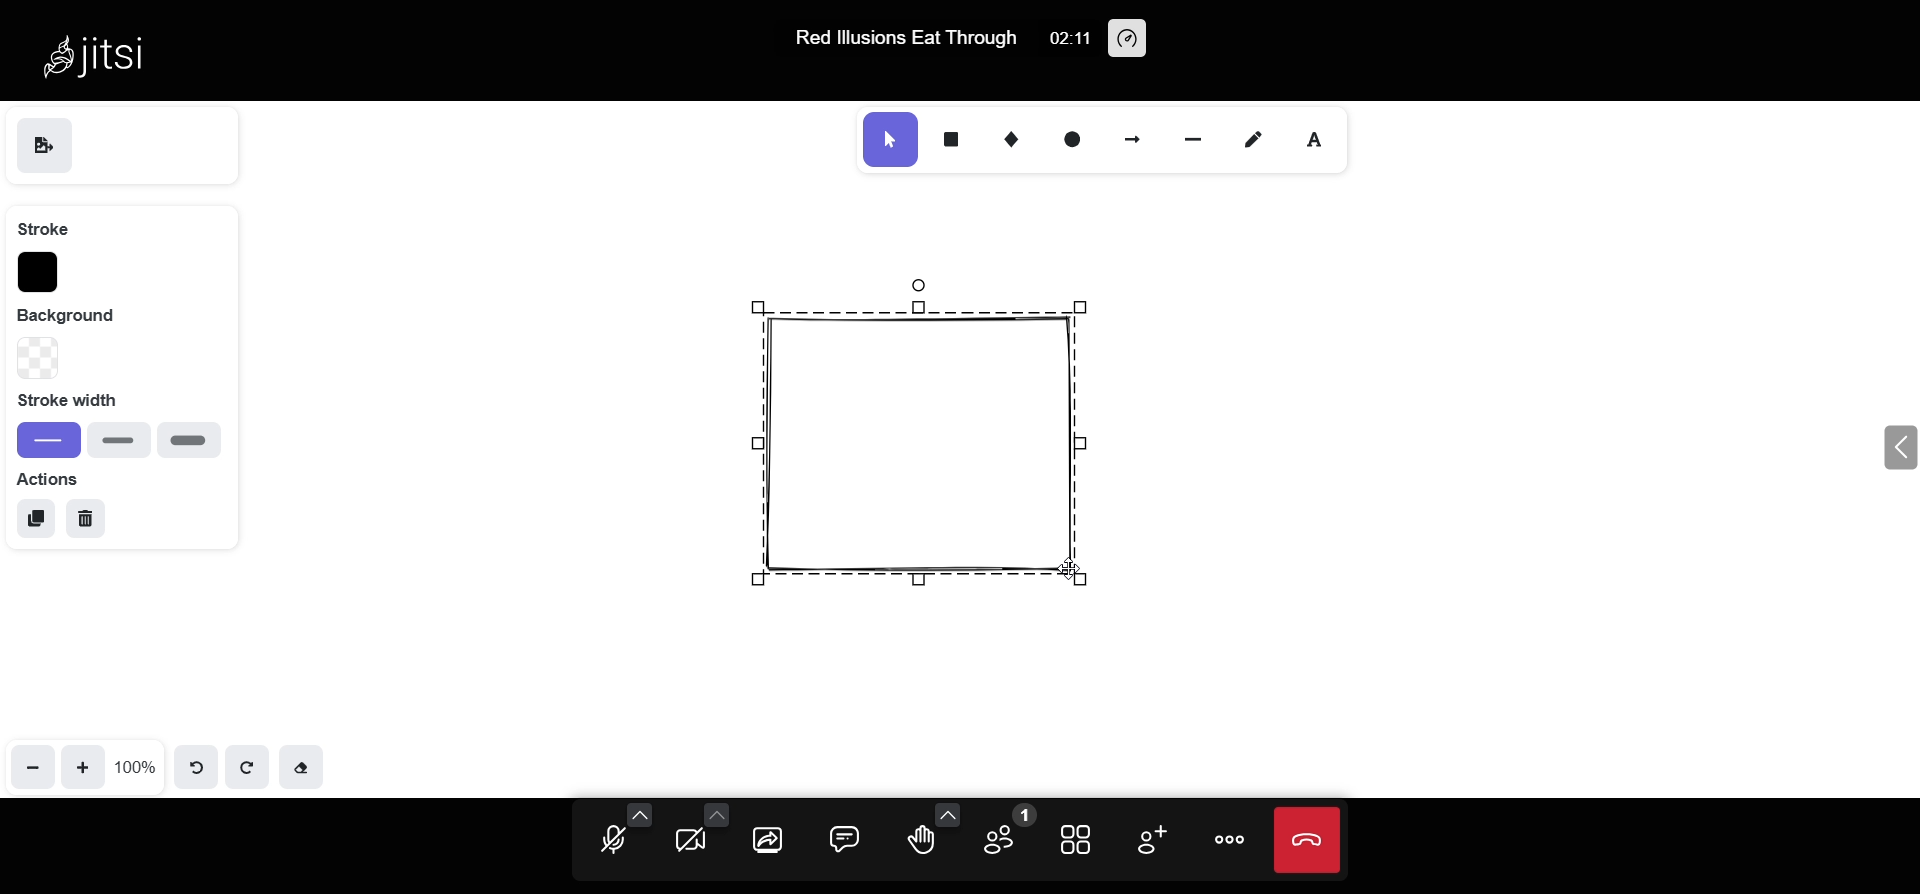 This screenshot has width=1920, height=894. What do you see at coordinates (248, 766) in the screenshot?
I see `redo` at bounding box center [248, 766].